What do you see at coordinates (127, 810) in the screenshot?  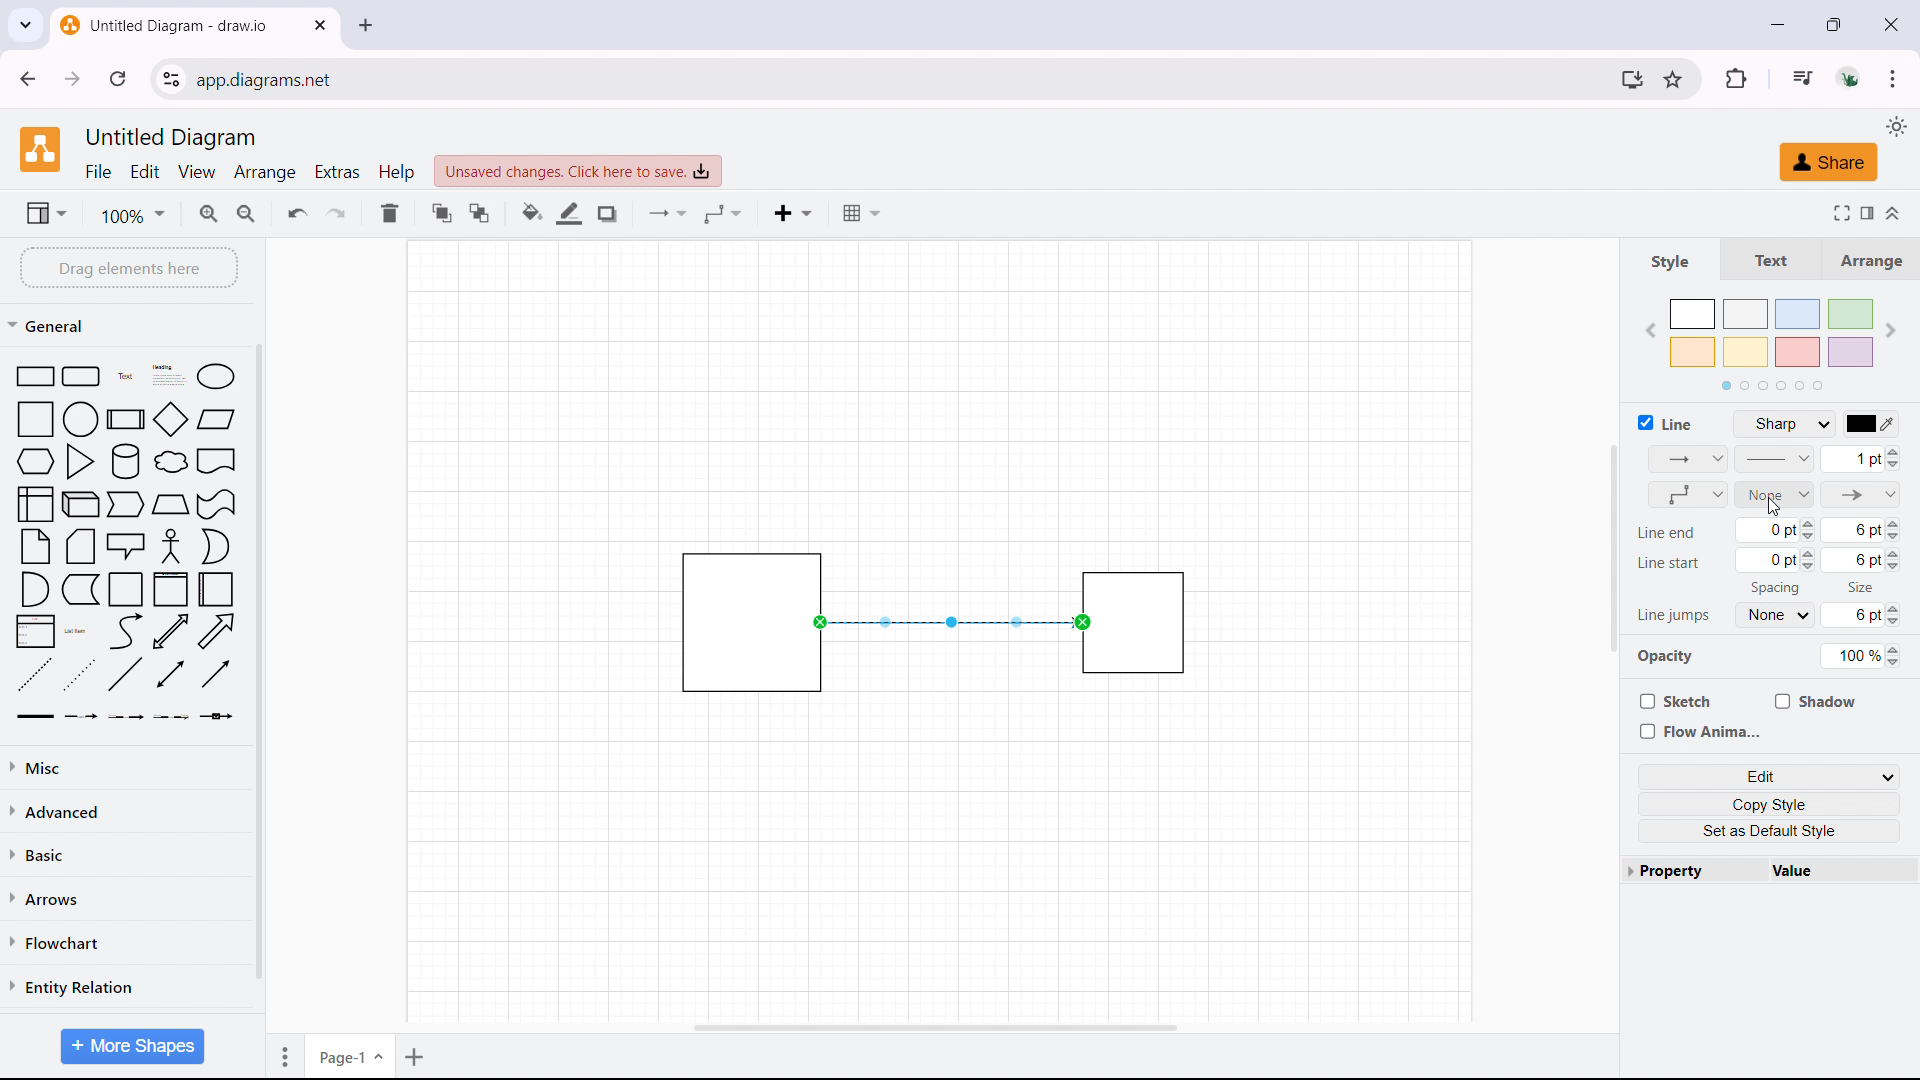 I see `advanced` at bounding box center [127, 810].